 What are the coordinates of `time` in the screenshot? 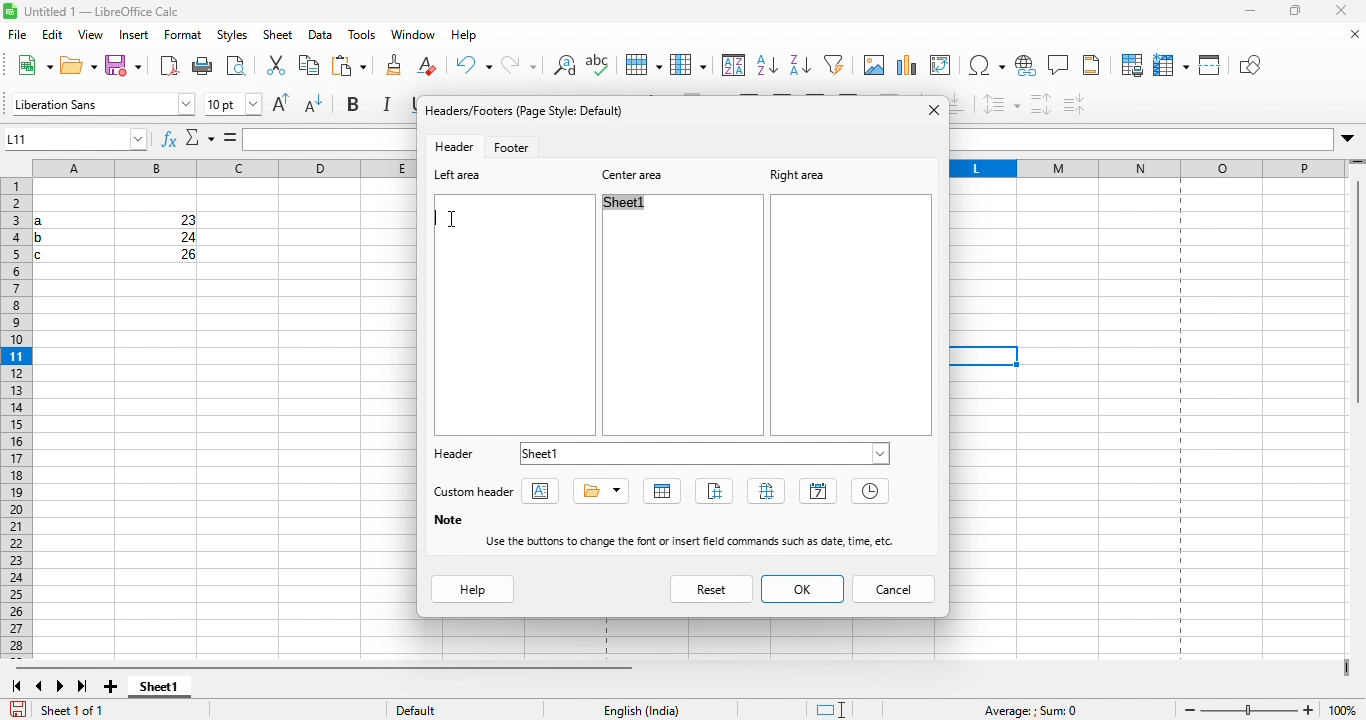 It's located at (870, 491).